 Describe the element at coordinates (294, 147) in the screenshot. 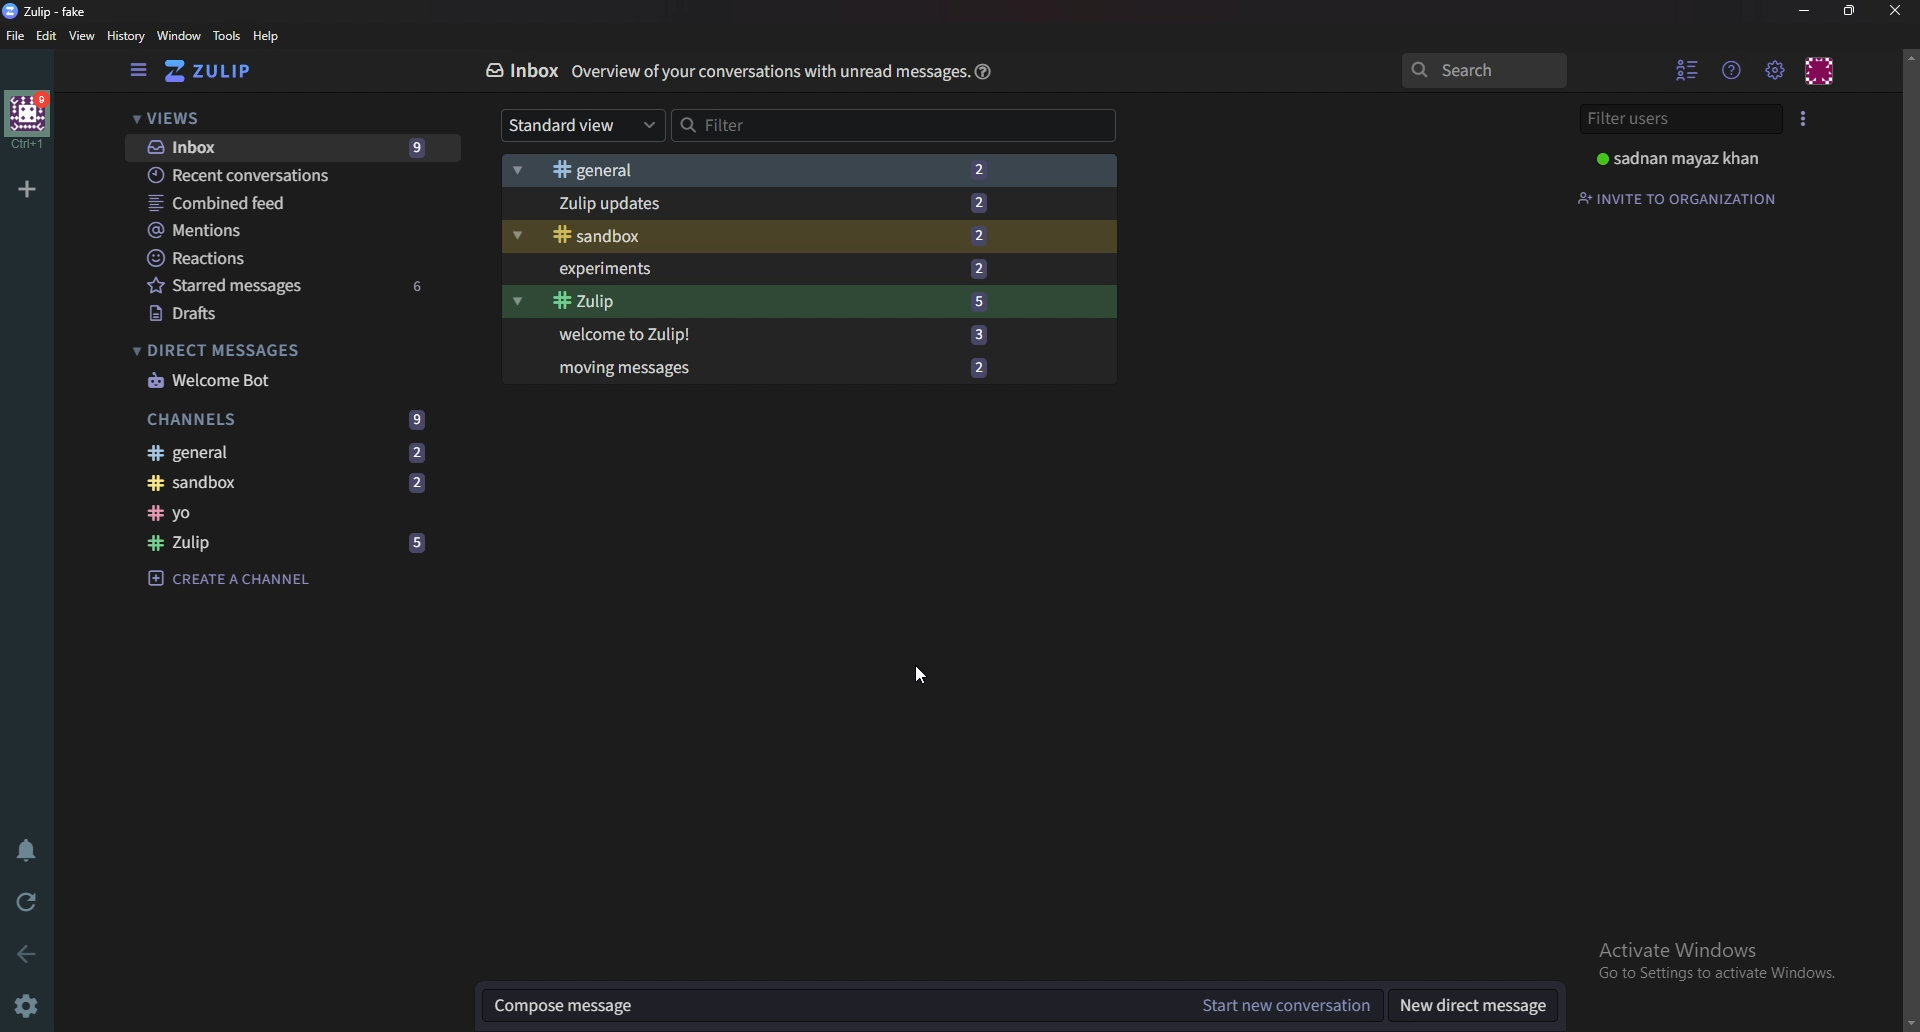

I see `Inbox` at that location.